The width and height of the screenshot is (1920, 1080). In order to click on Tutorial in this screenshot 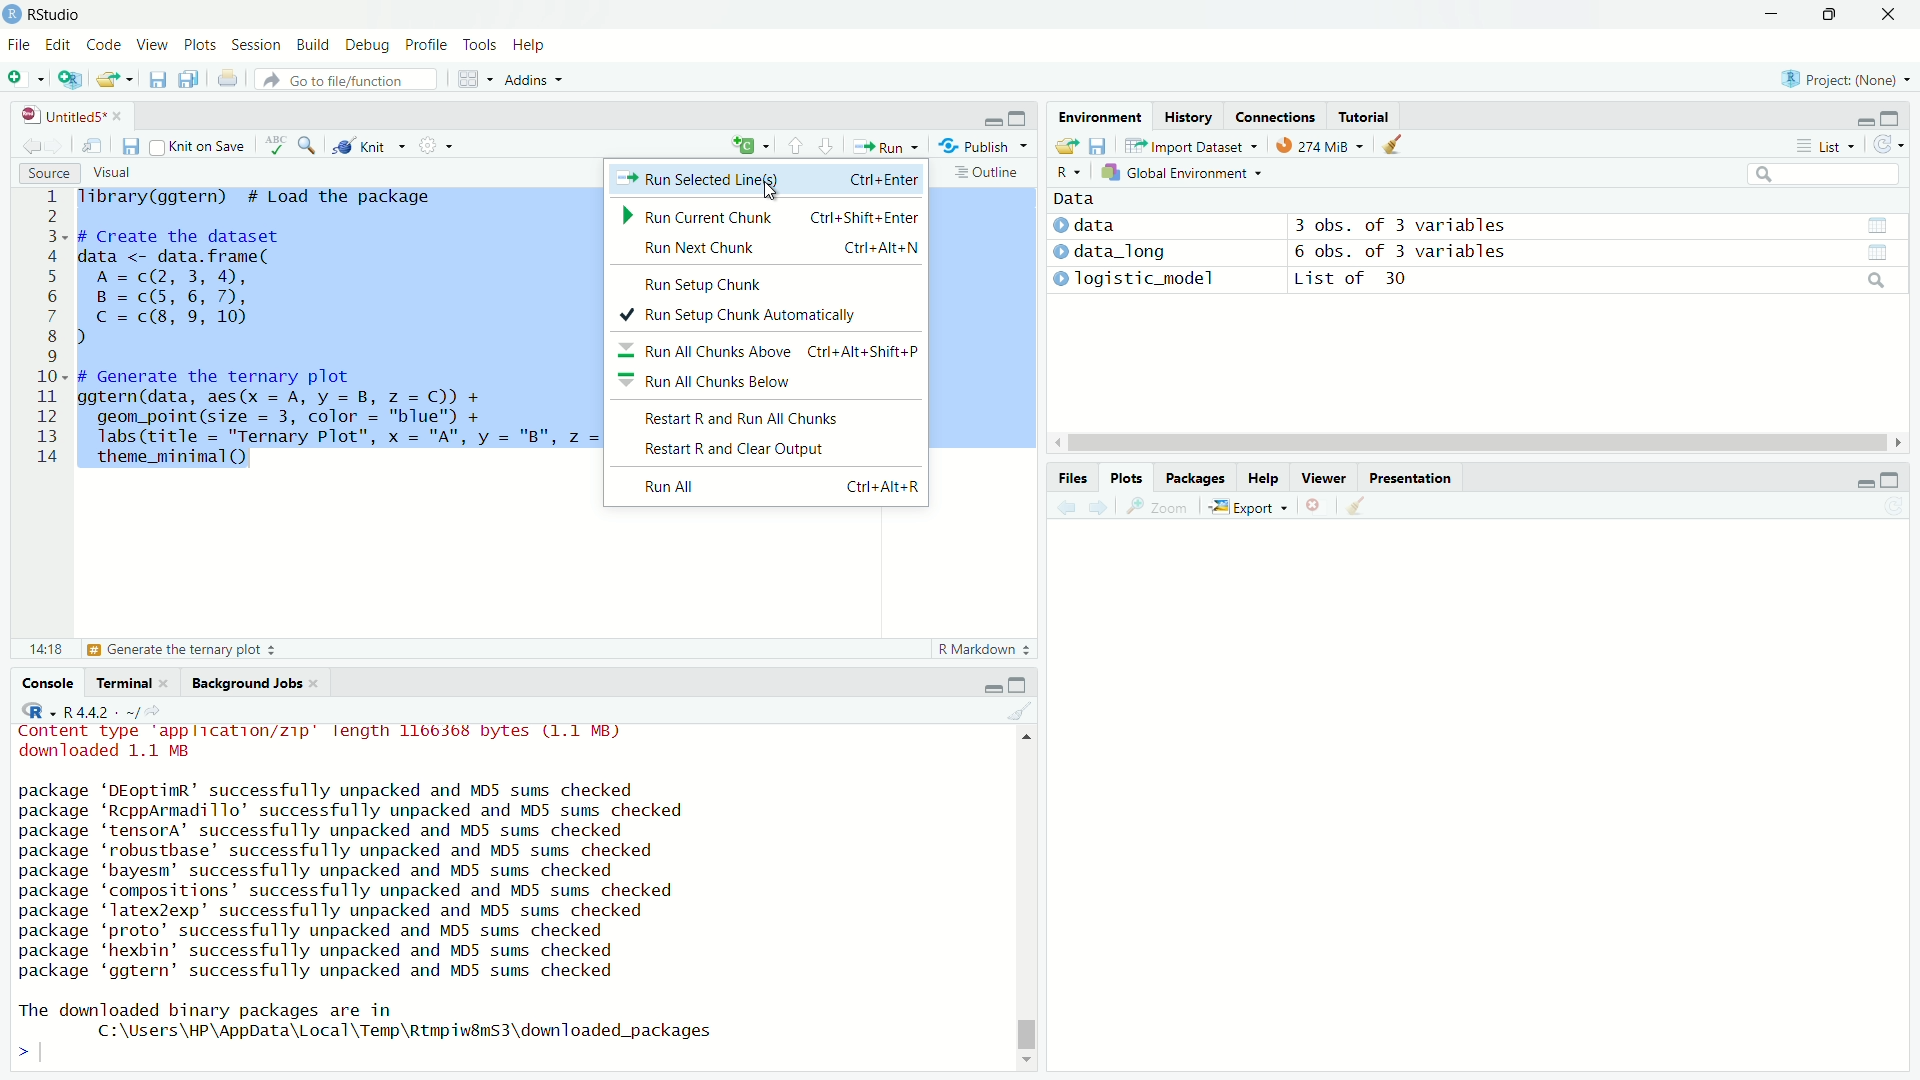, I will do `click(1366, 115)`.